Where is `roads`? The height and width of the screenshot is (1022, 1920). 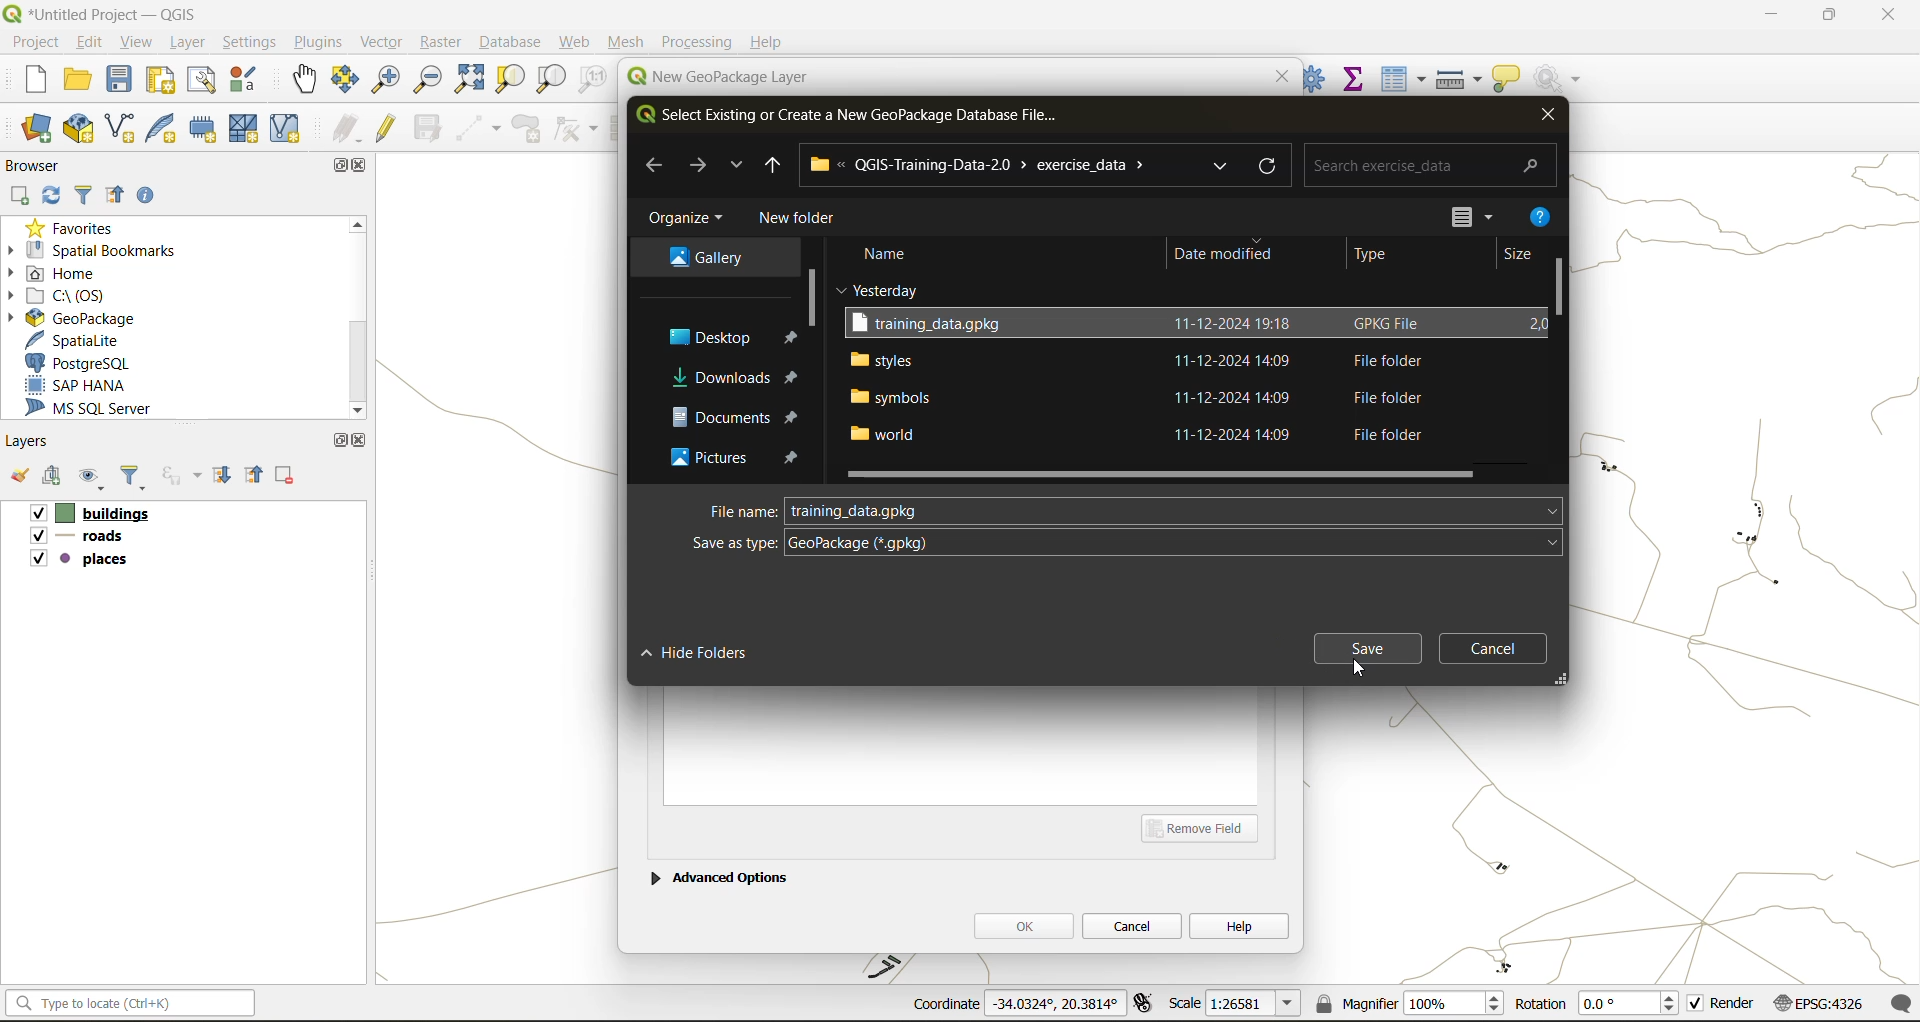
roads is located at coordinates (81, 539).